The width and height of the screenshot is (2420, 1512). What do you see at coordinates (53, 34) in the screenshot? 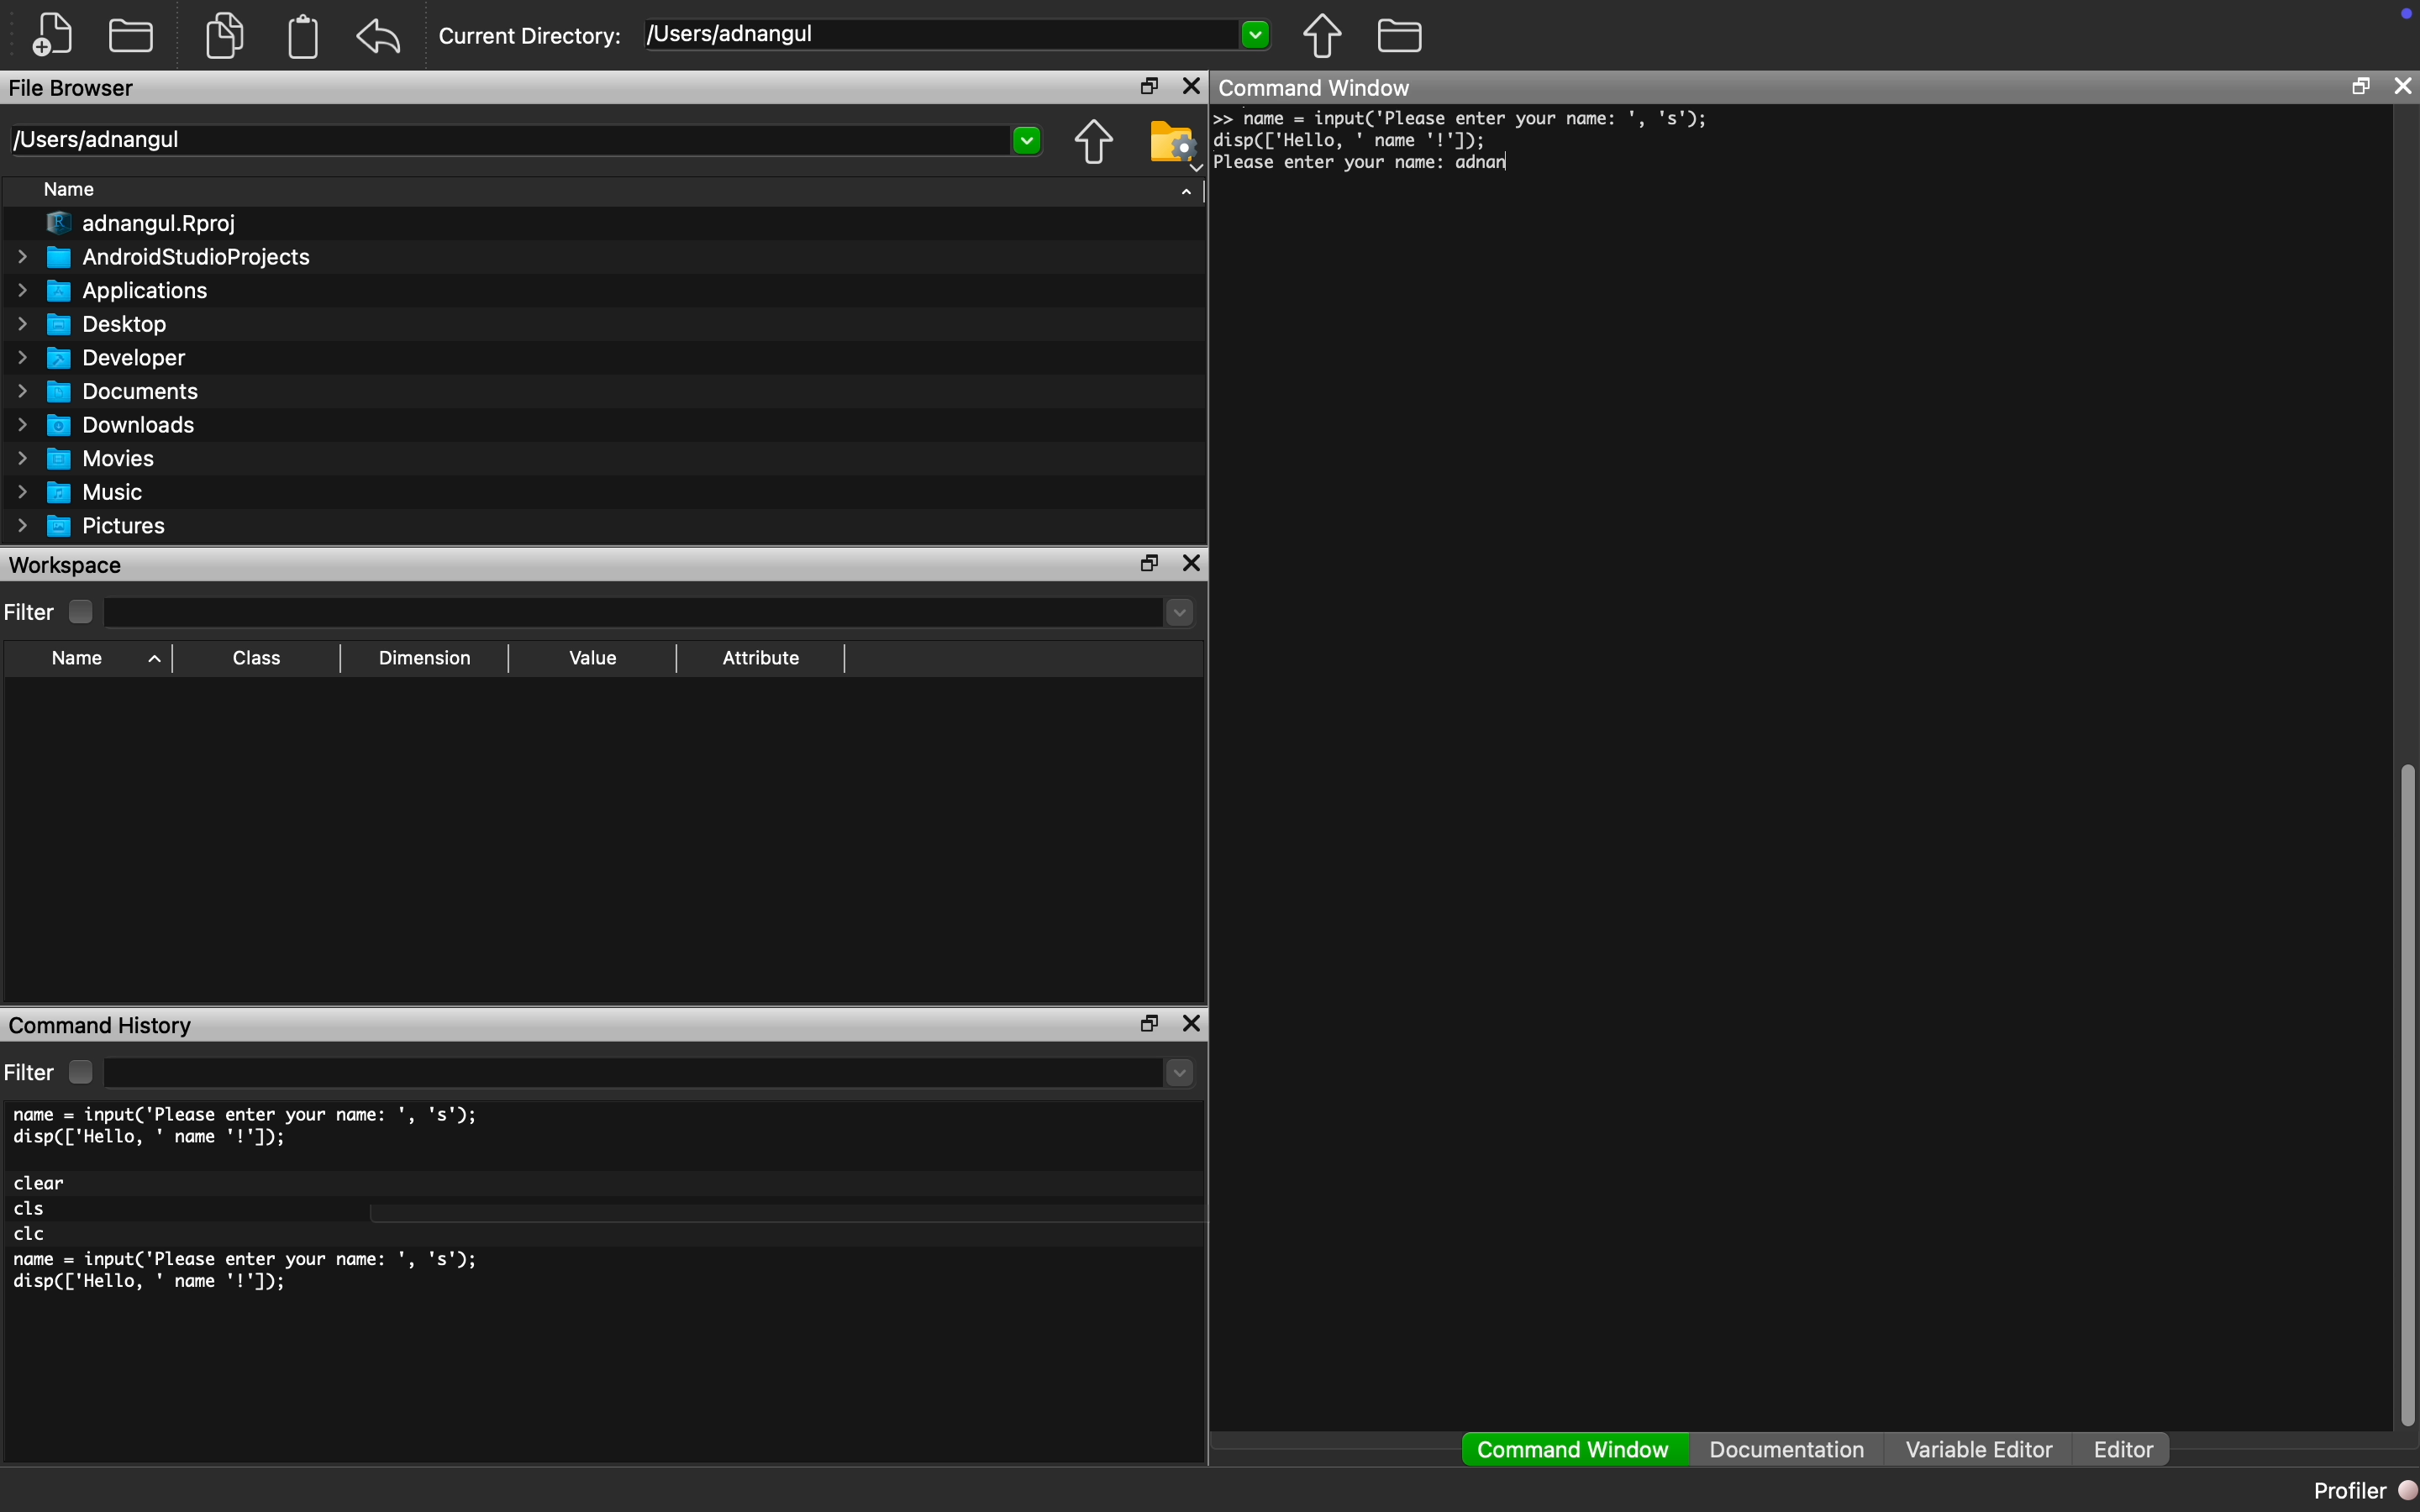
I see `New file` at bounding box center [53, 34].